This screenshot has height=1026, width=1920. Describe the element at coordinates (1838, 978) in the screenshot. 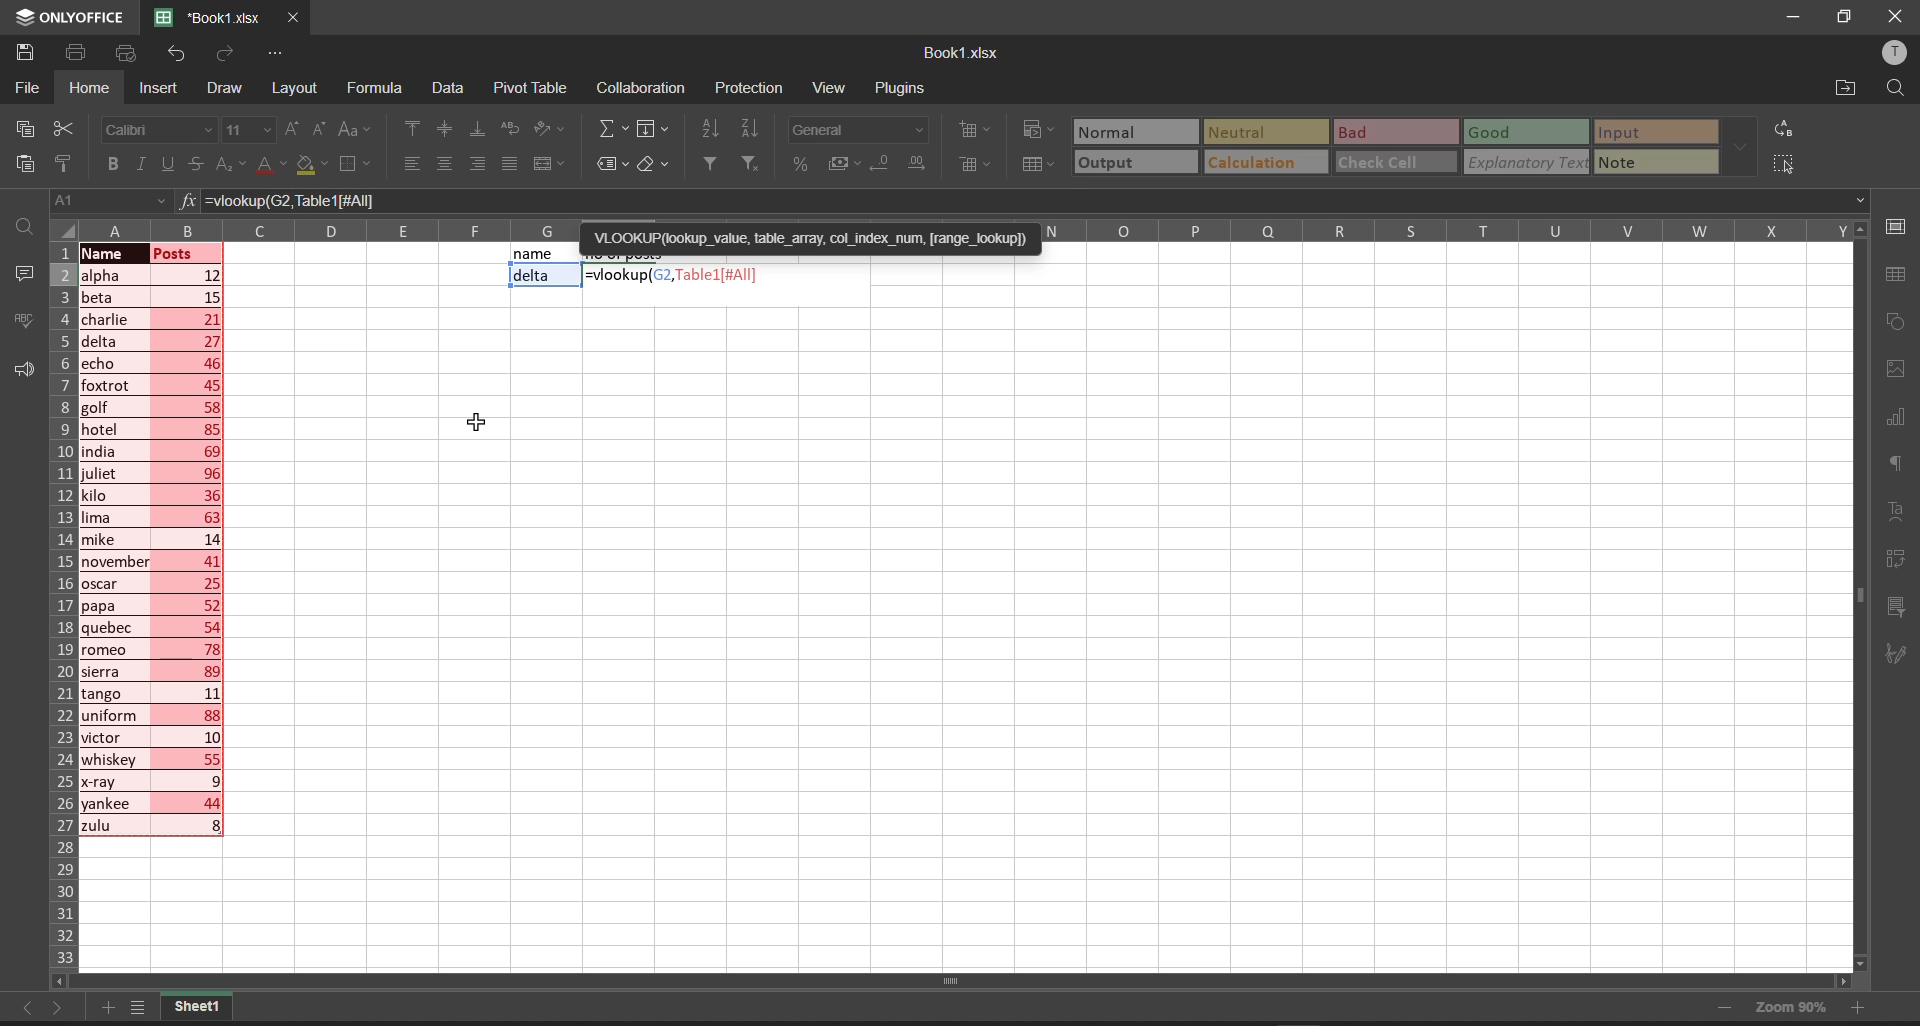

I see `scroll right` at that location.